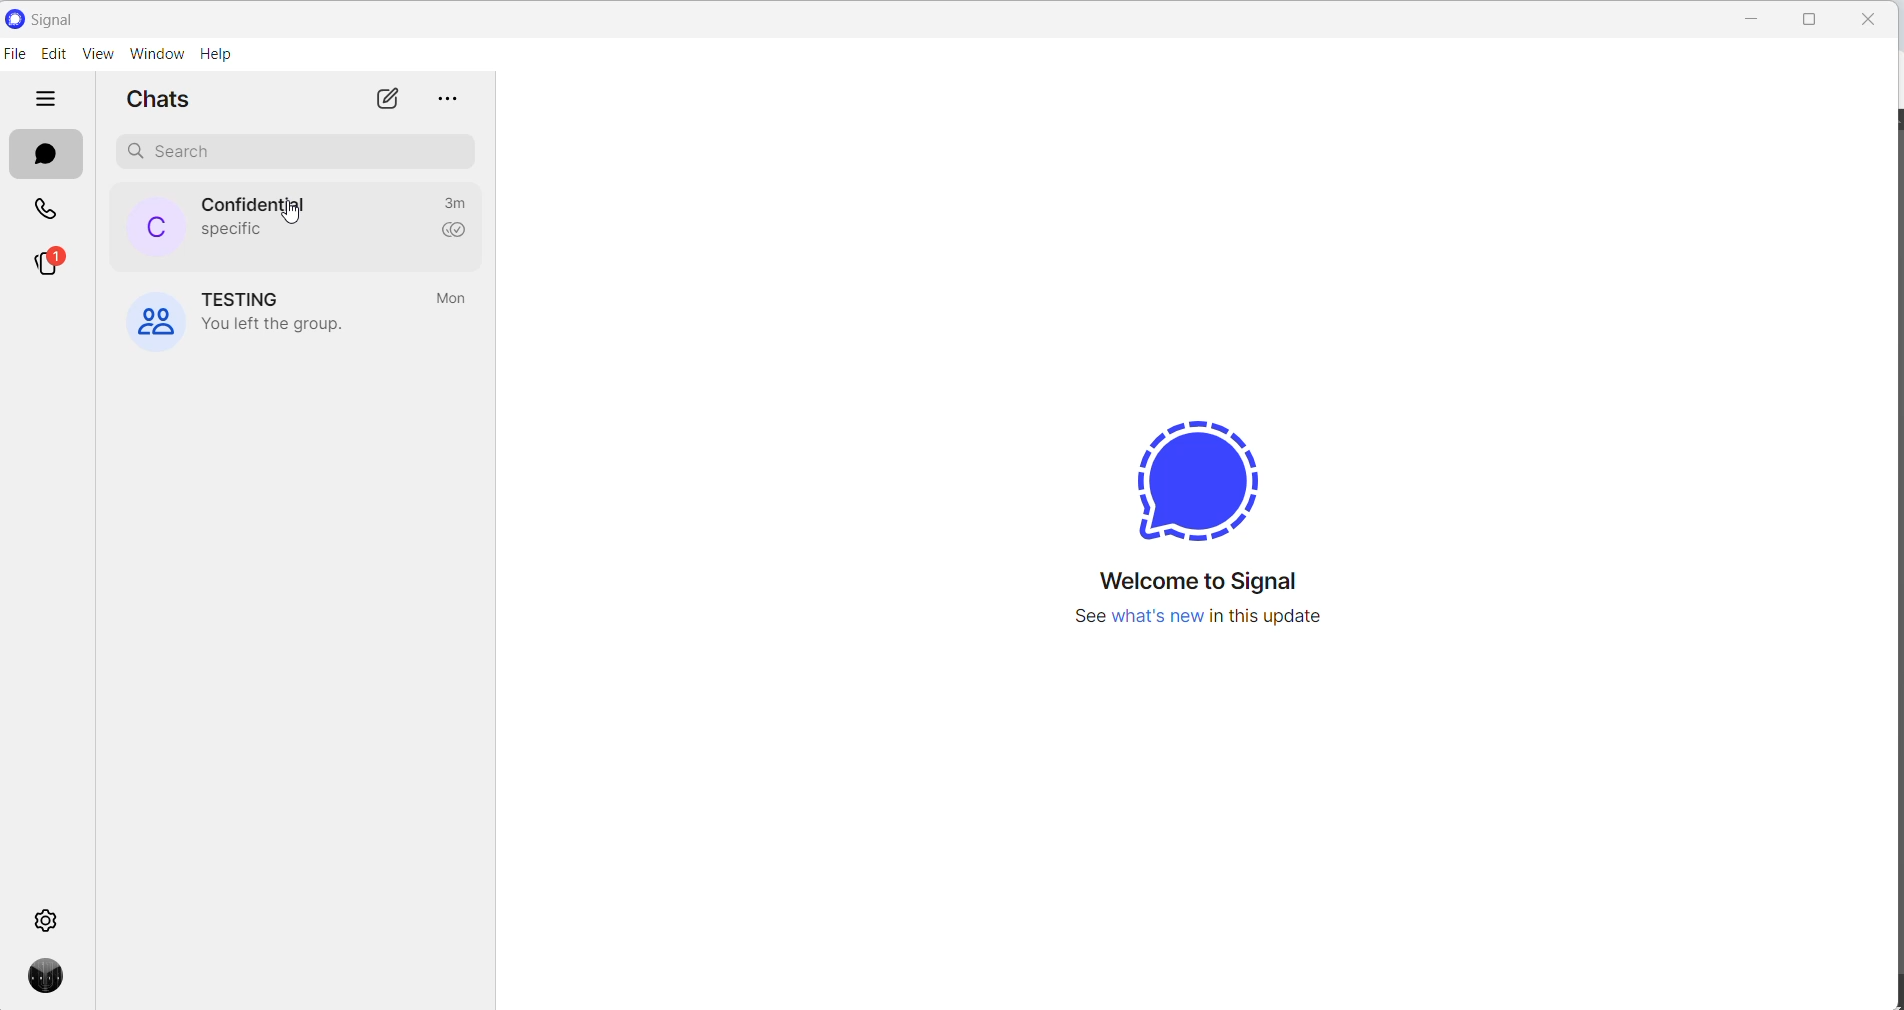  What do you see at coordinates (281, 325) in the screenshot?
I see `group left notification` at bounding box center [281, 325].